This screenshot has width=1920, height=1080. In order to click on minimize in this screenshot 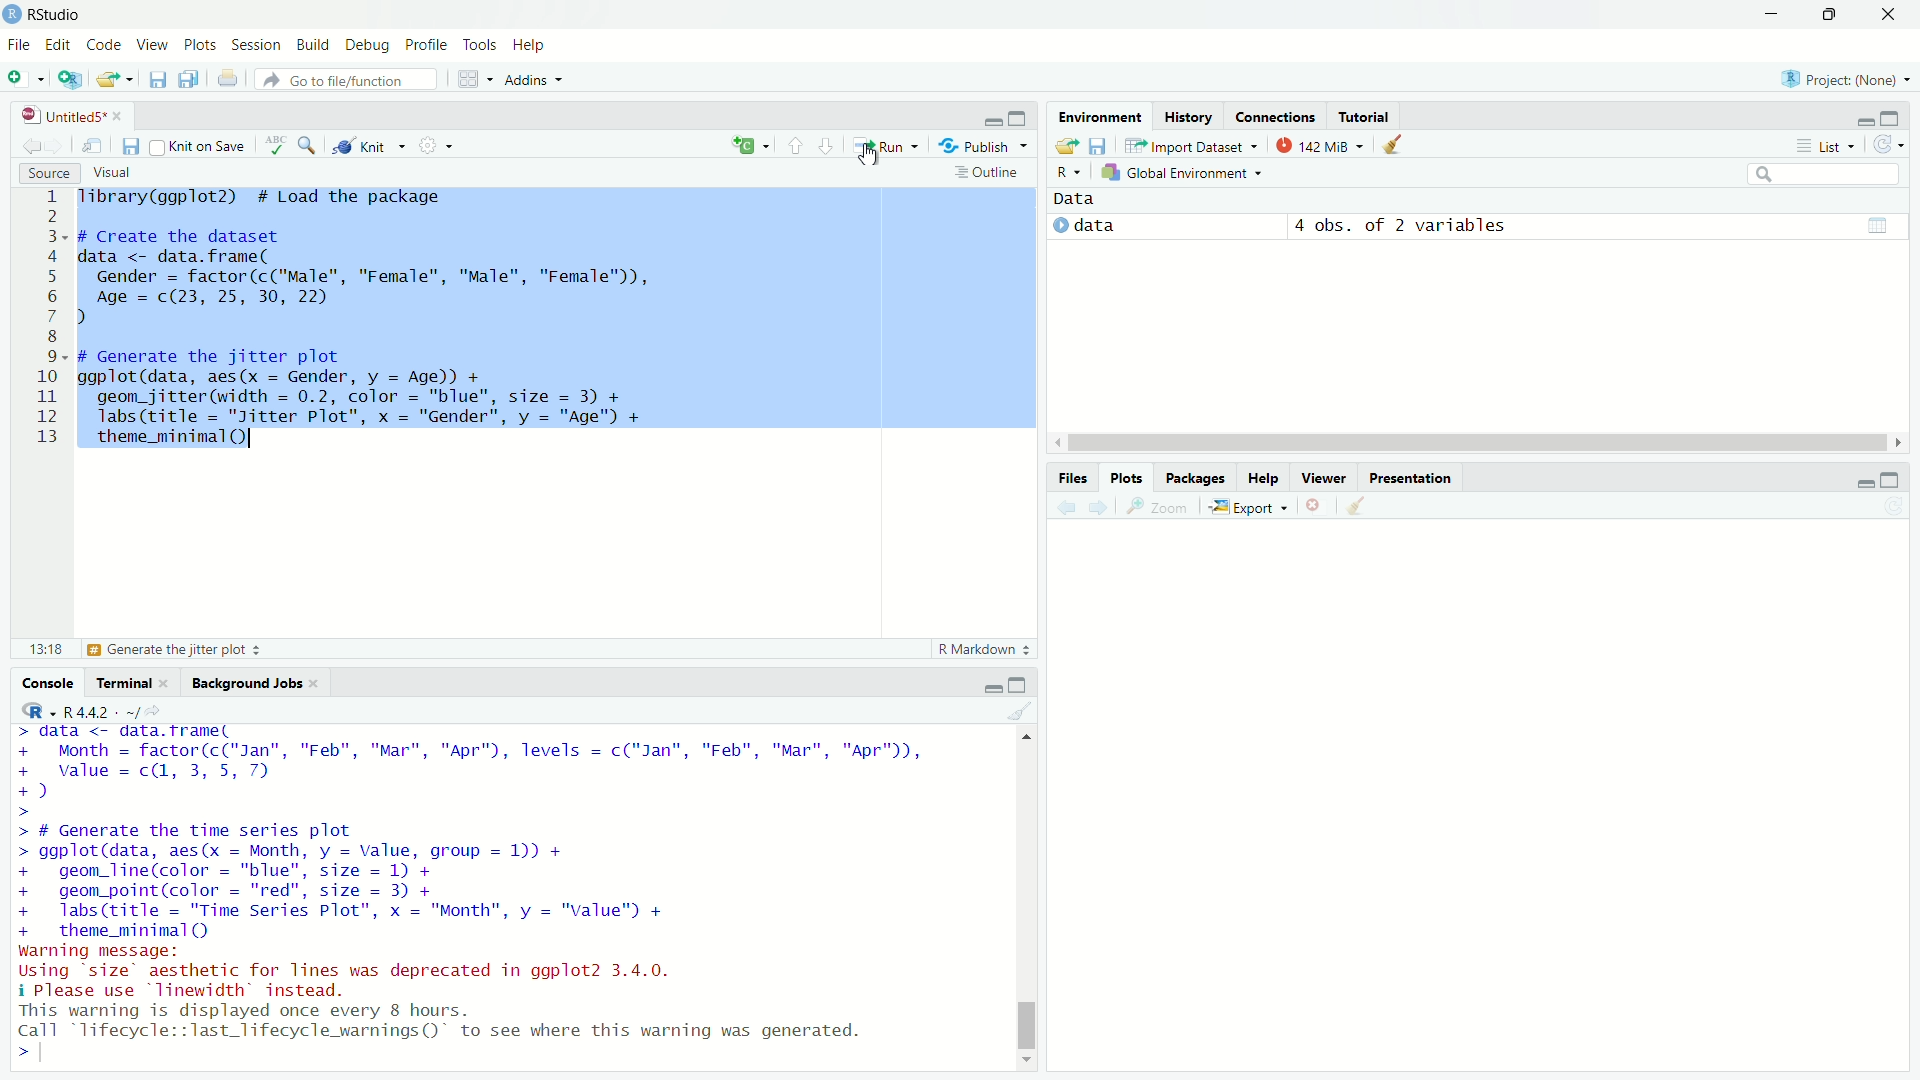, I will do `click(1769, 12)`.